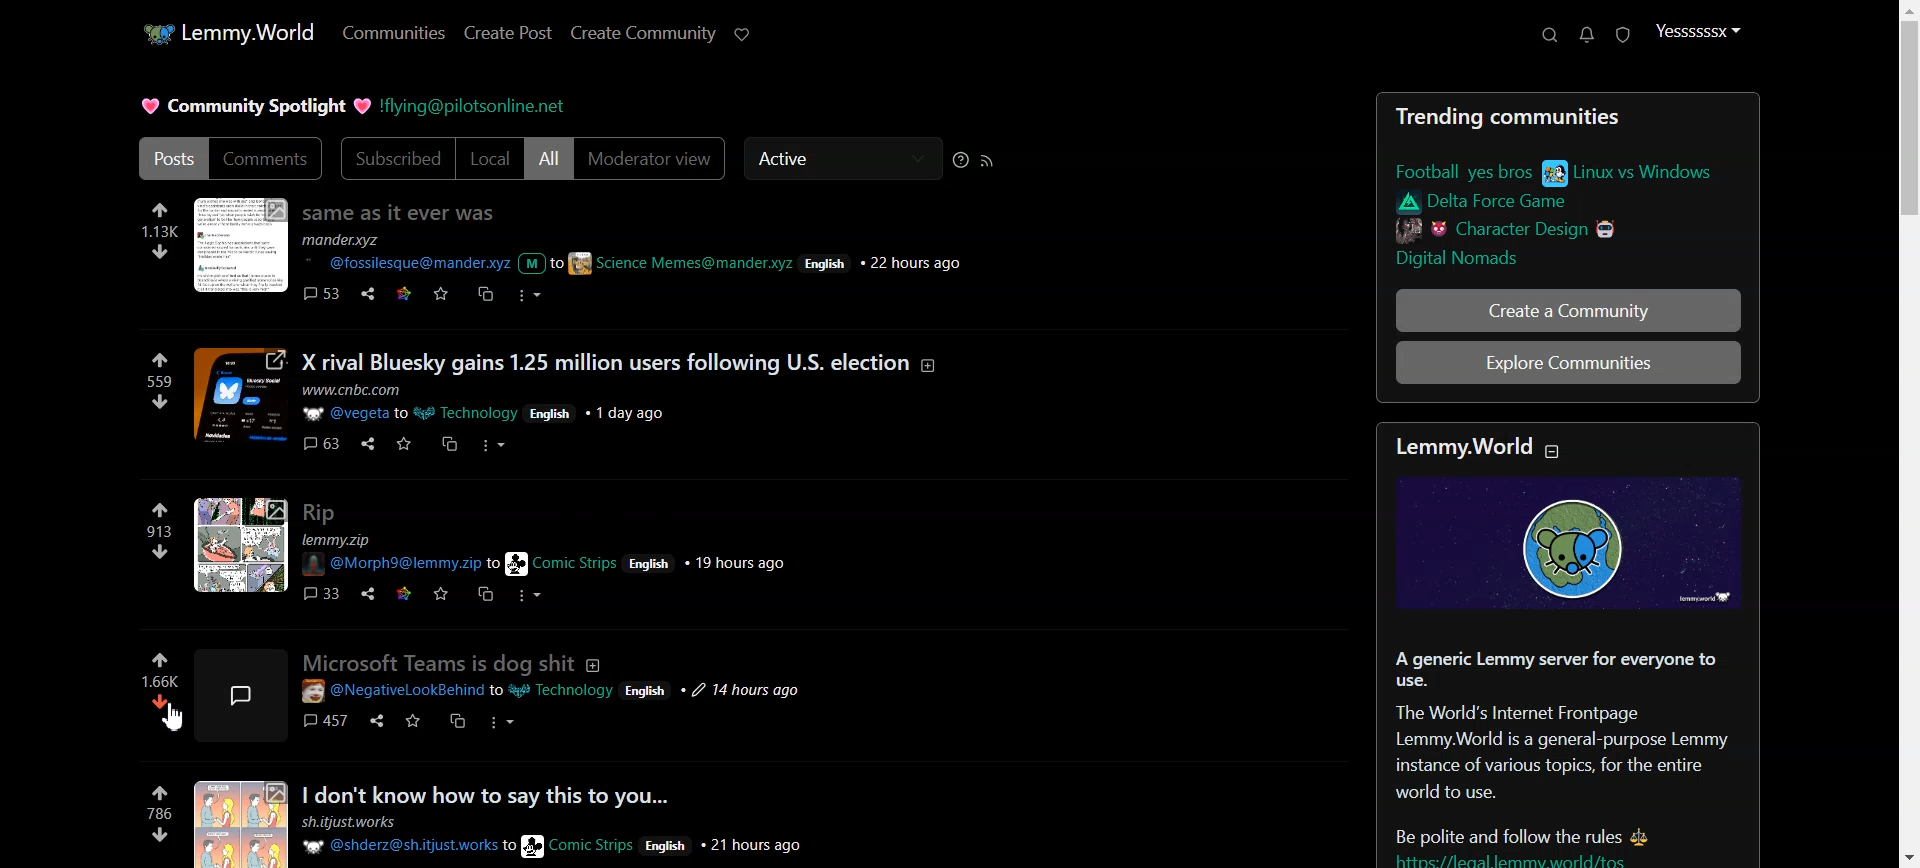 This screenshot has height=868, width=1920. What do you see at coordinates (987, 161) in the screenshot?
I see `RSS` at bounding box center [987, 161].